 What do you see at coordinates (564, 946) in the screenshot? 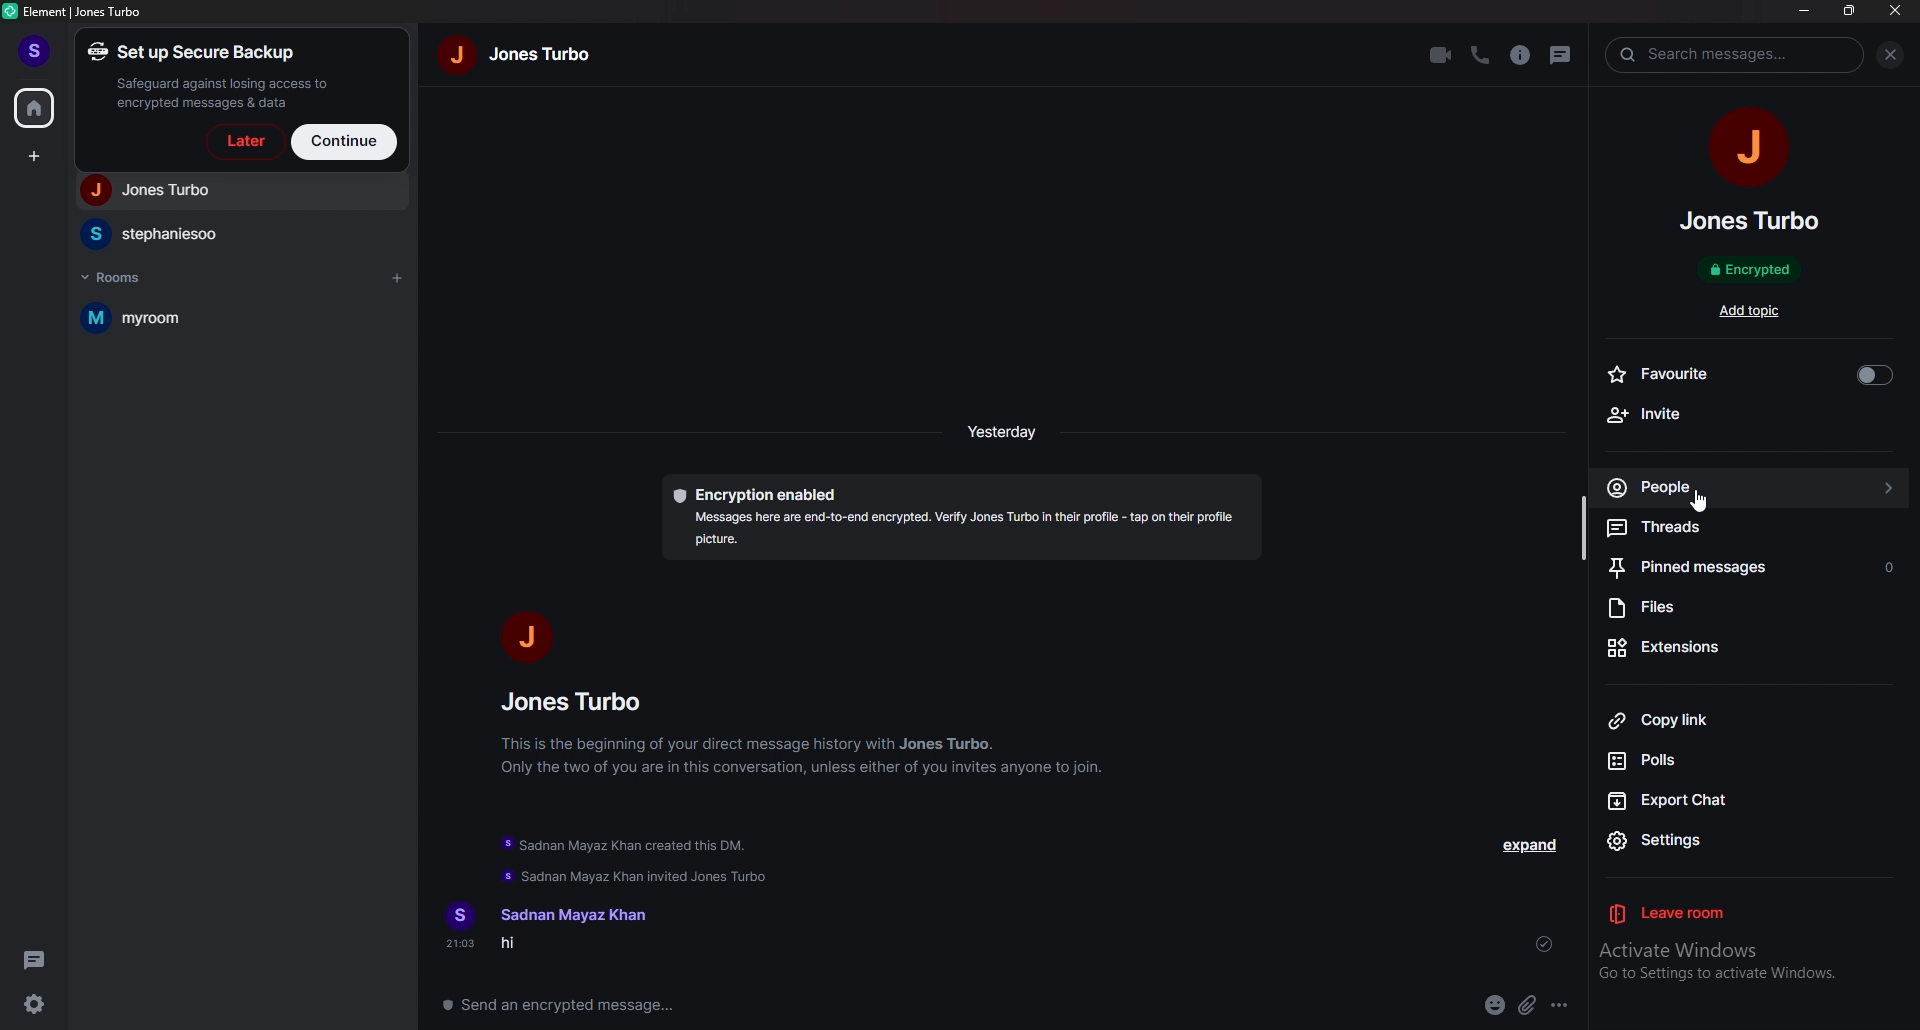
I see `message` at bounding box center [564, 946].